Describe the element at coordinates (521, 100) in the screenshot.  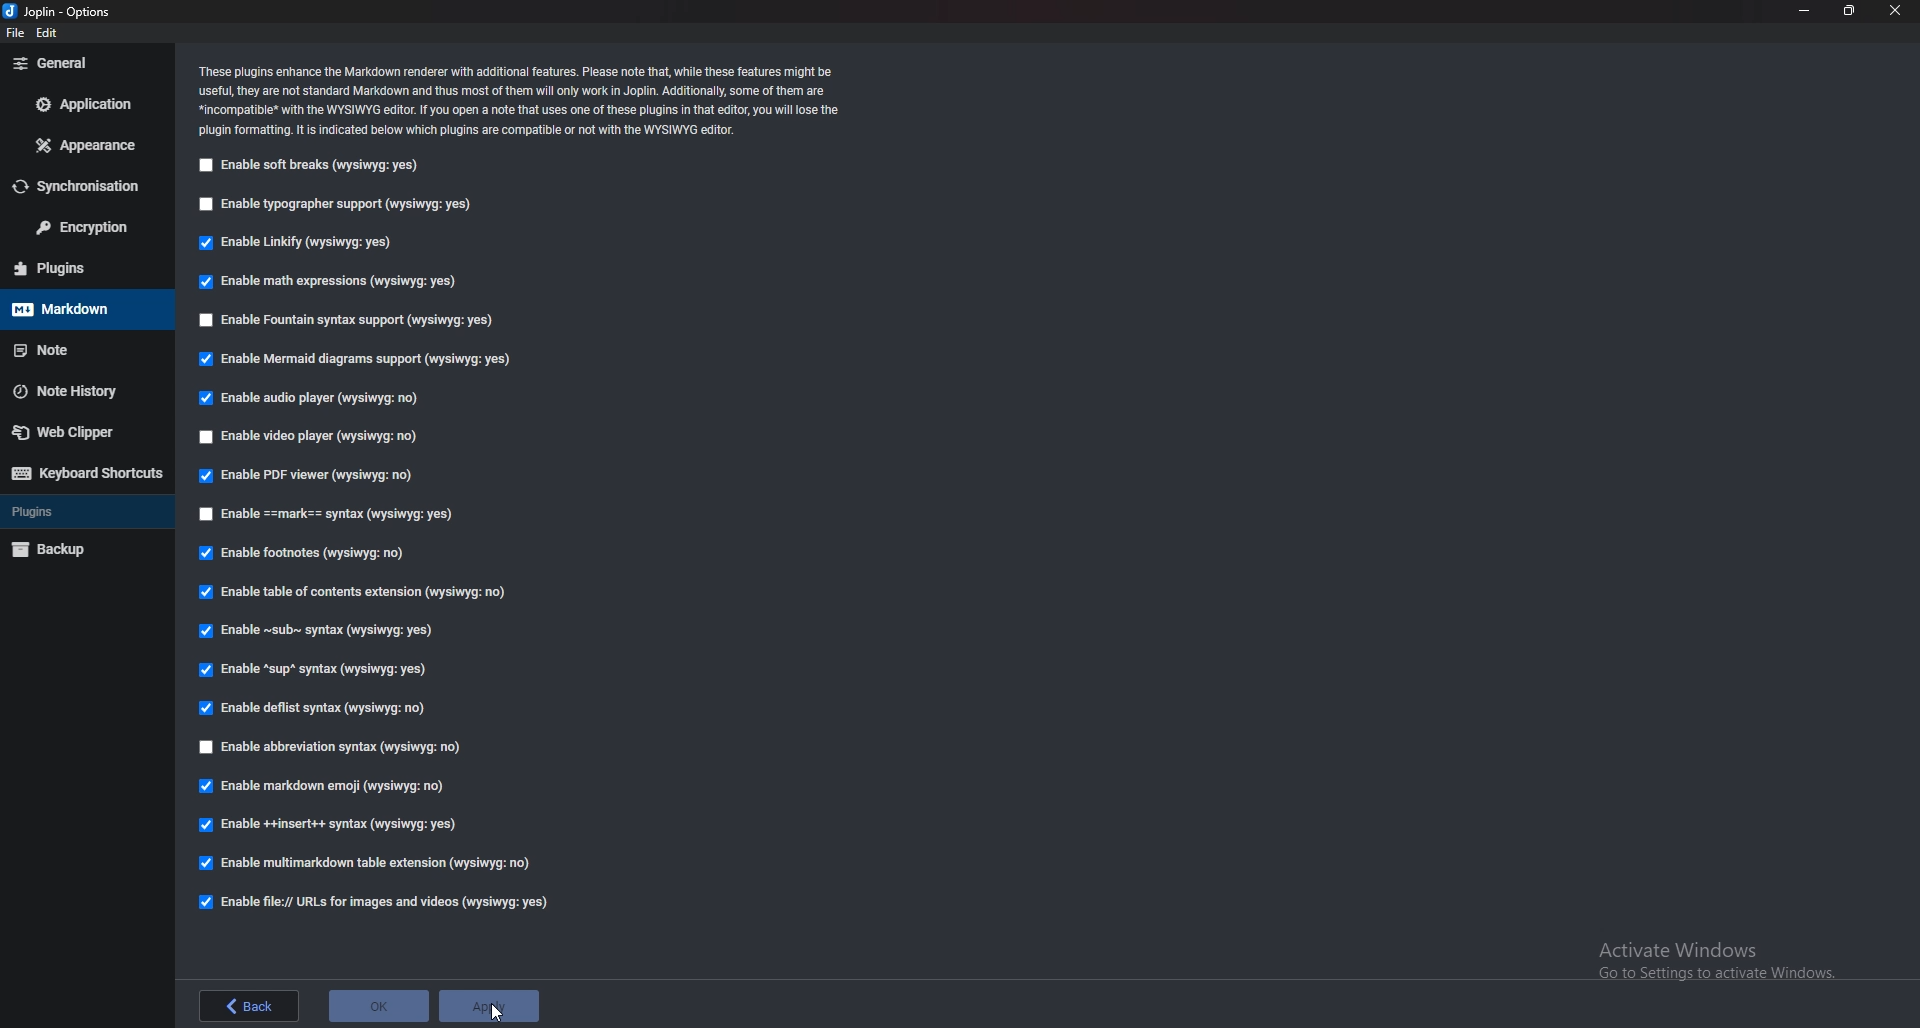
I see `markdown Info` at that location.